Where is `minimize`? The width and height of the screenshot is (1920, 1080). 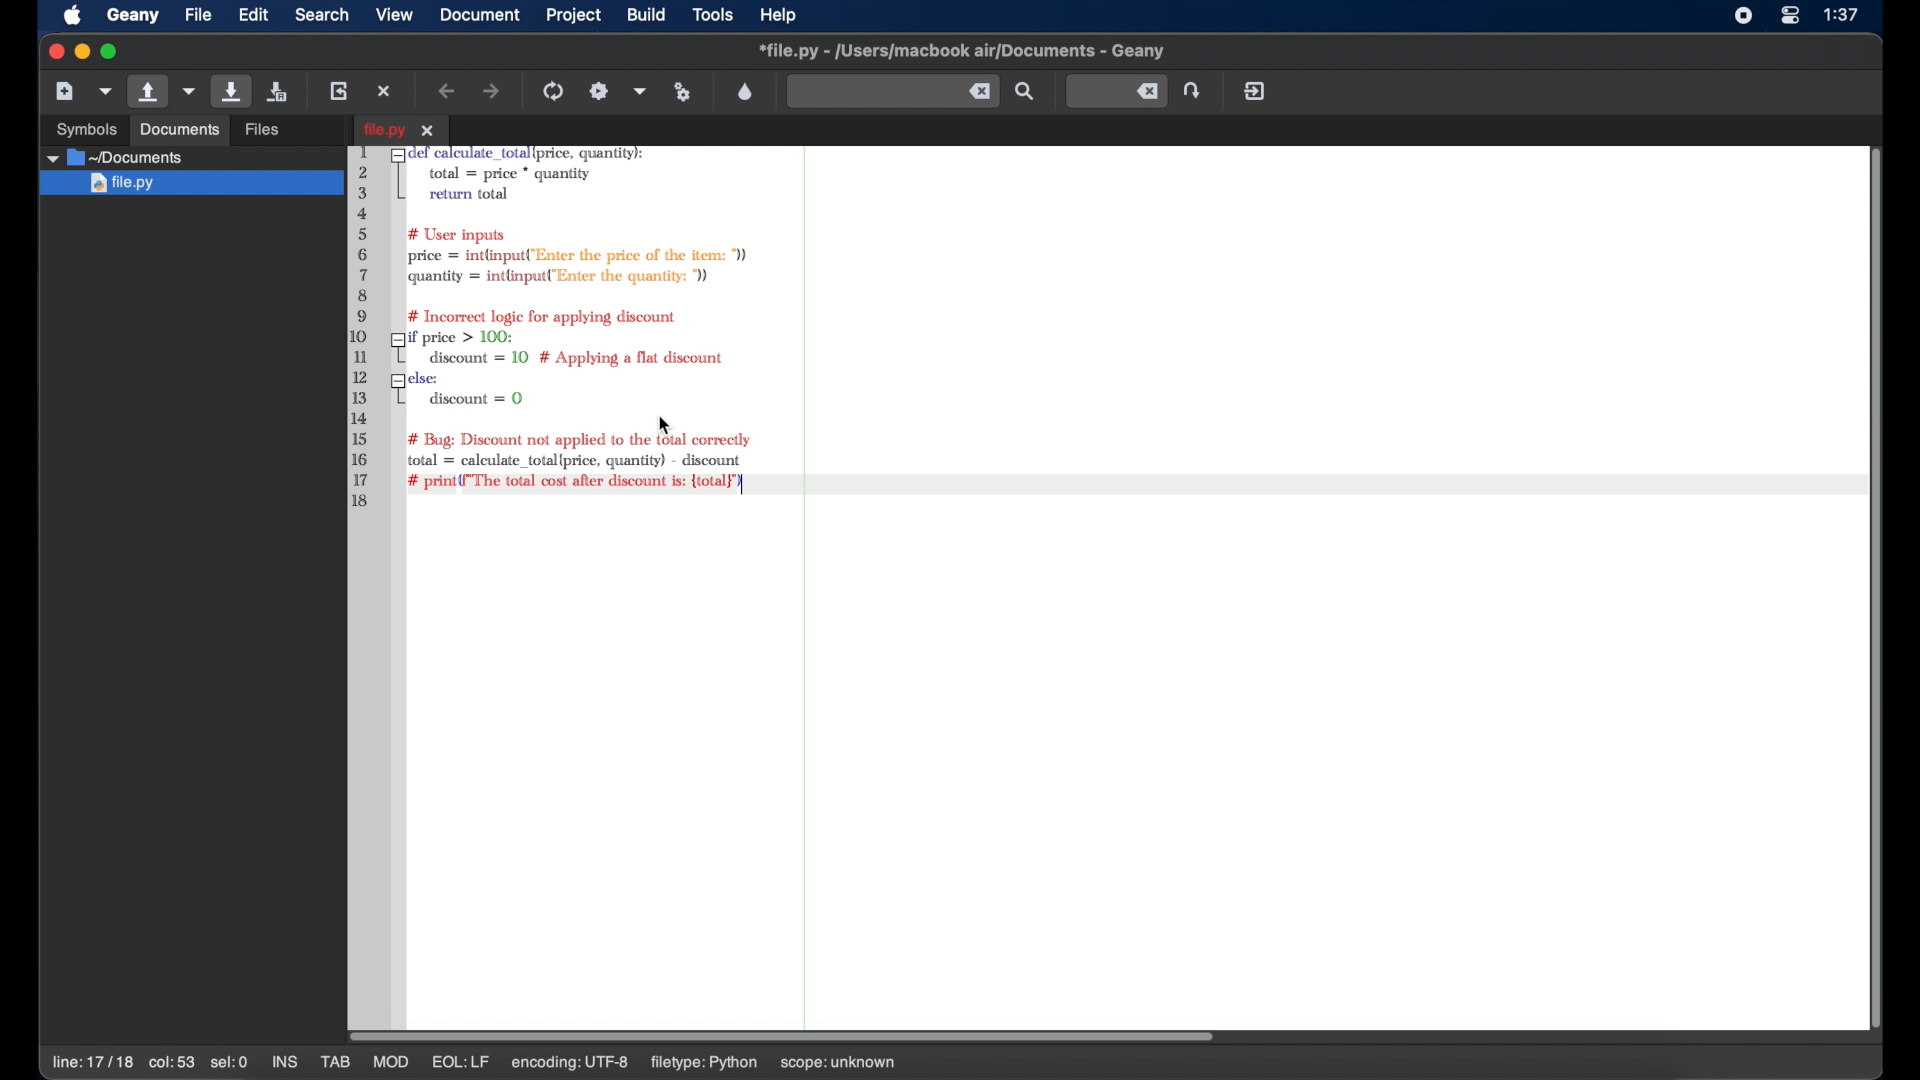 minimize is located at coordinates (82, 51).